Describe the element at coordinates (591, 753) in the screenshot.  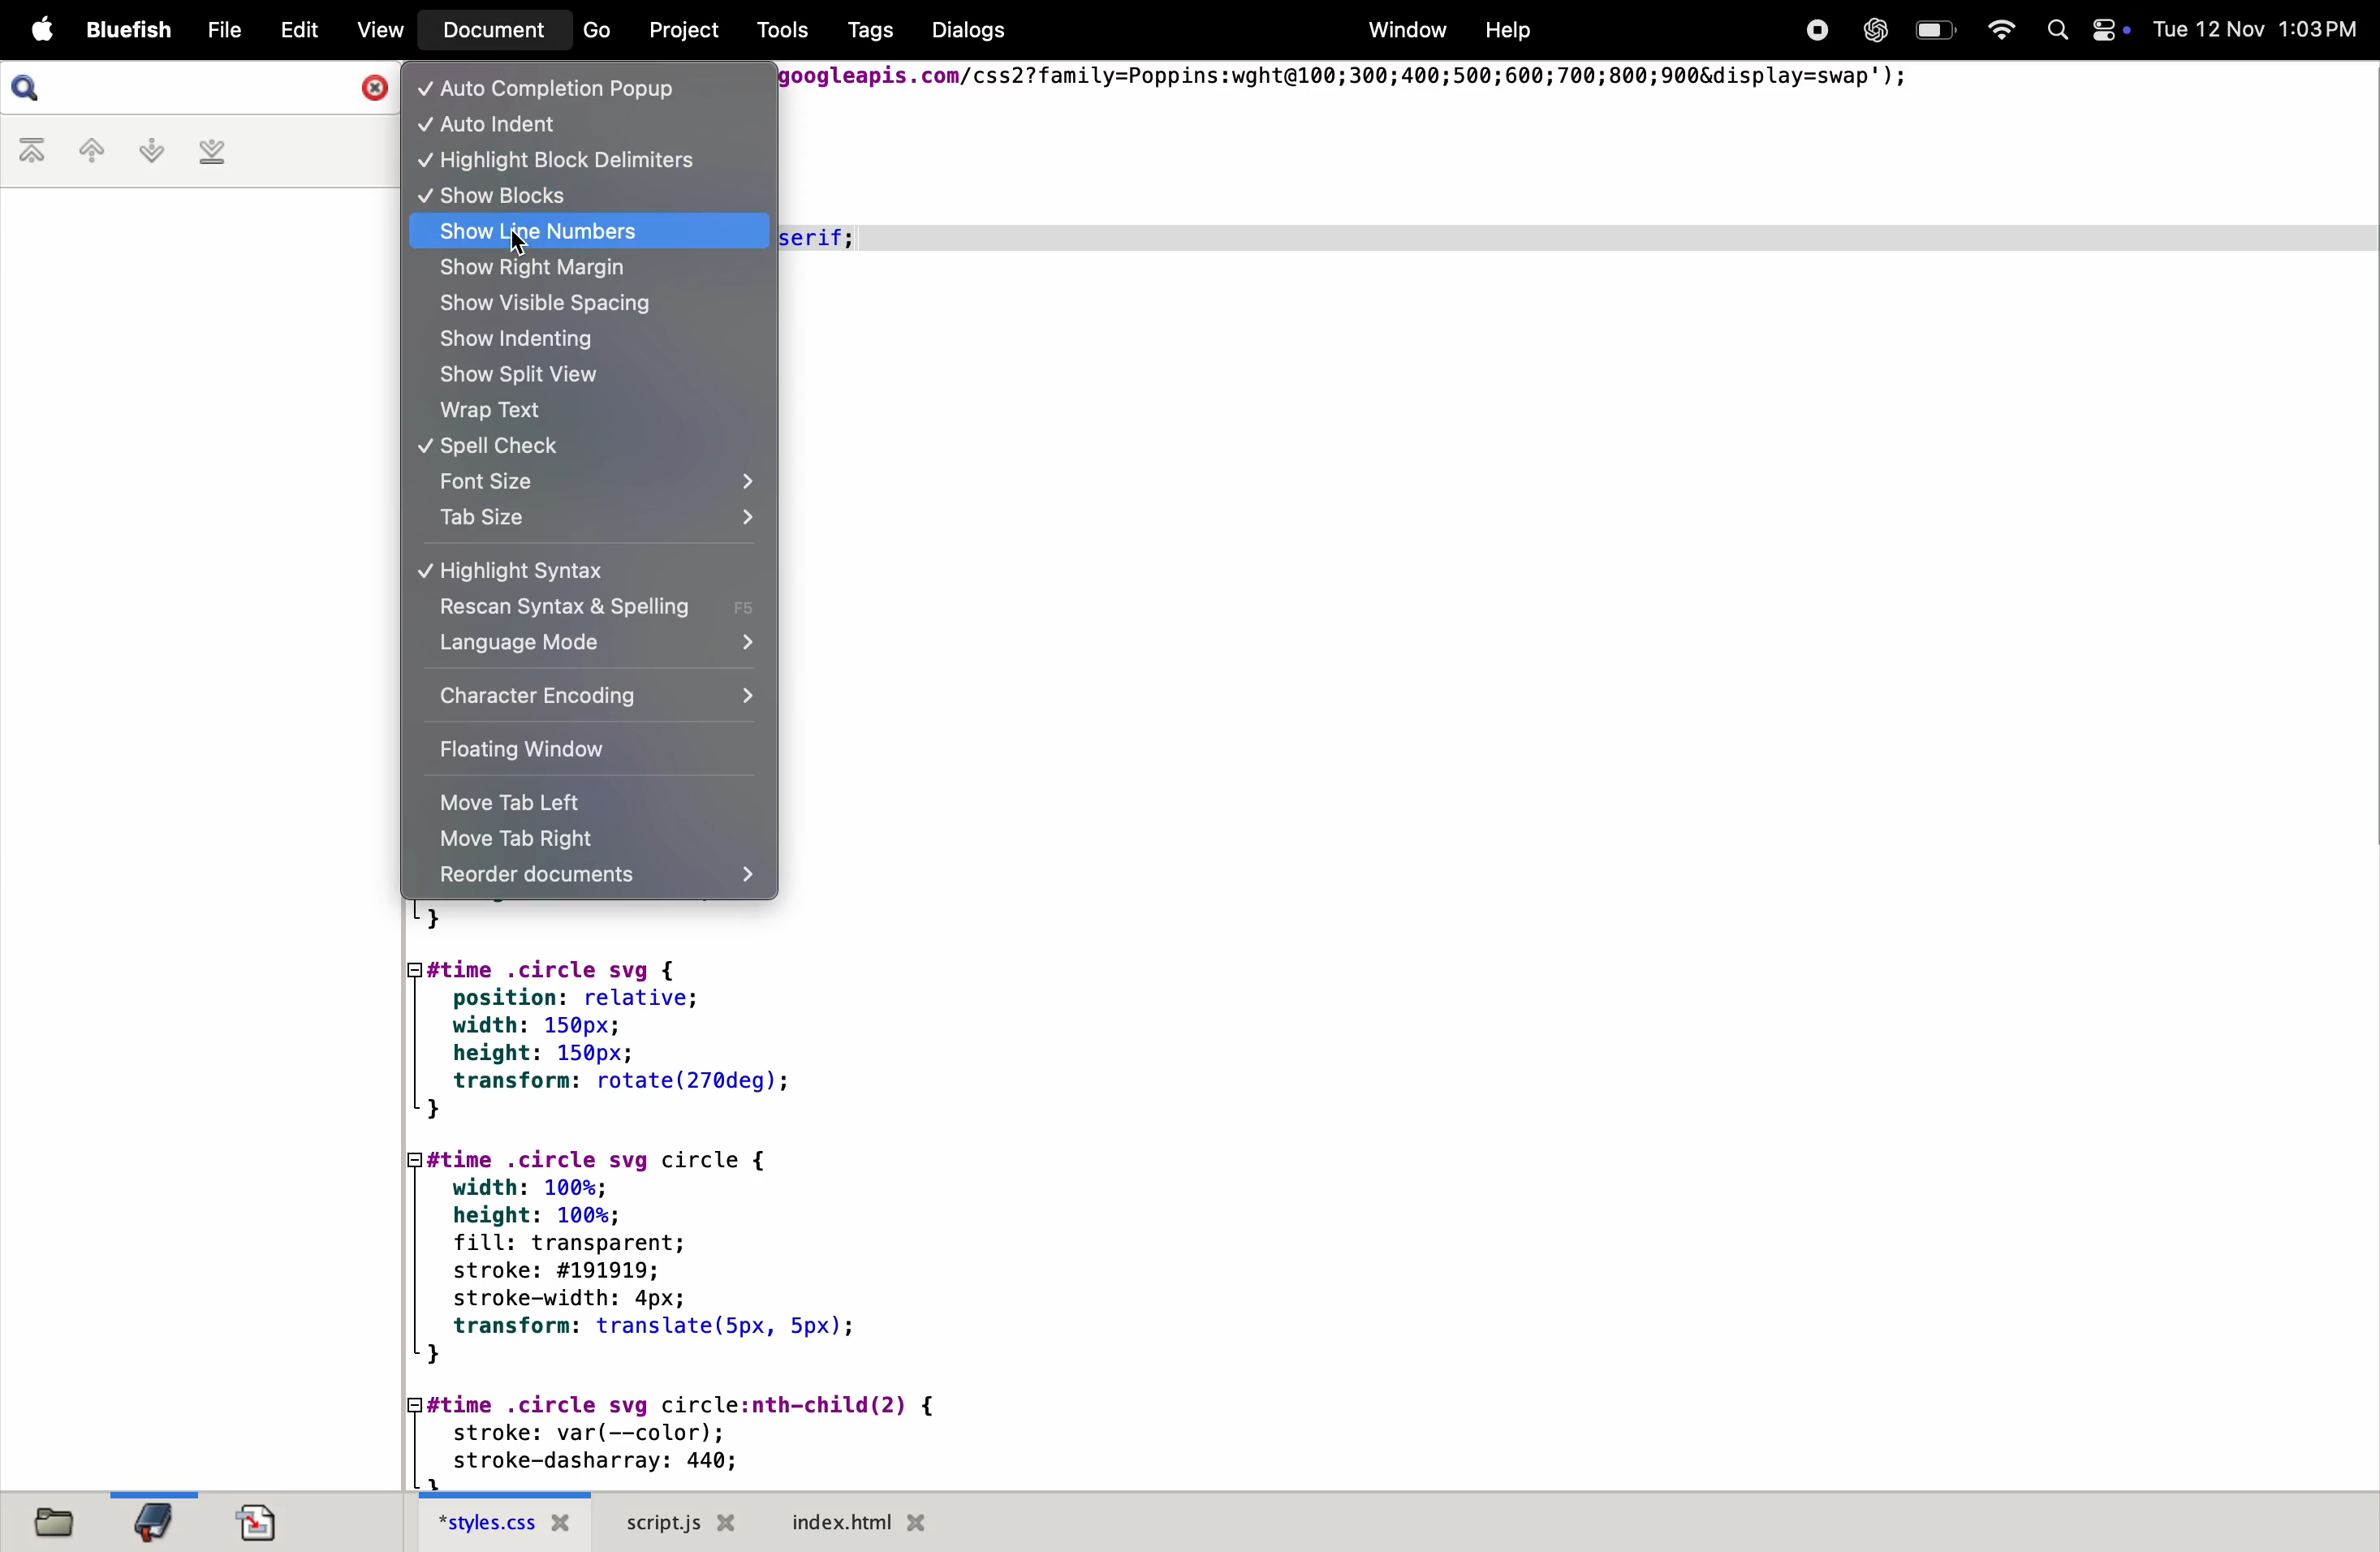
I see `floating window` at that location.